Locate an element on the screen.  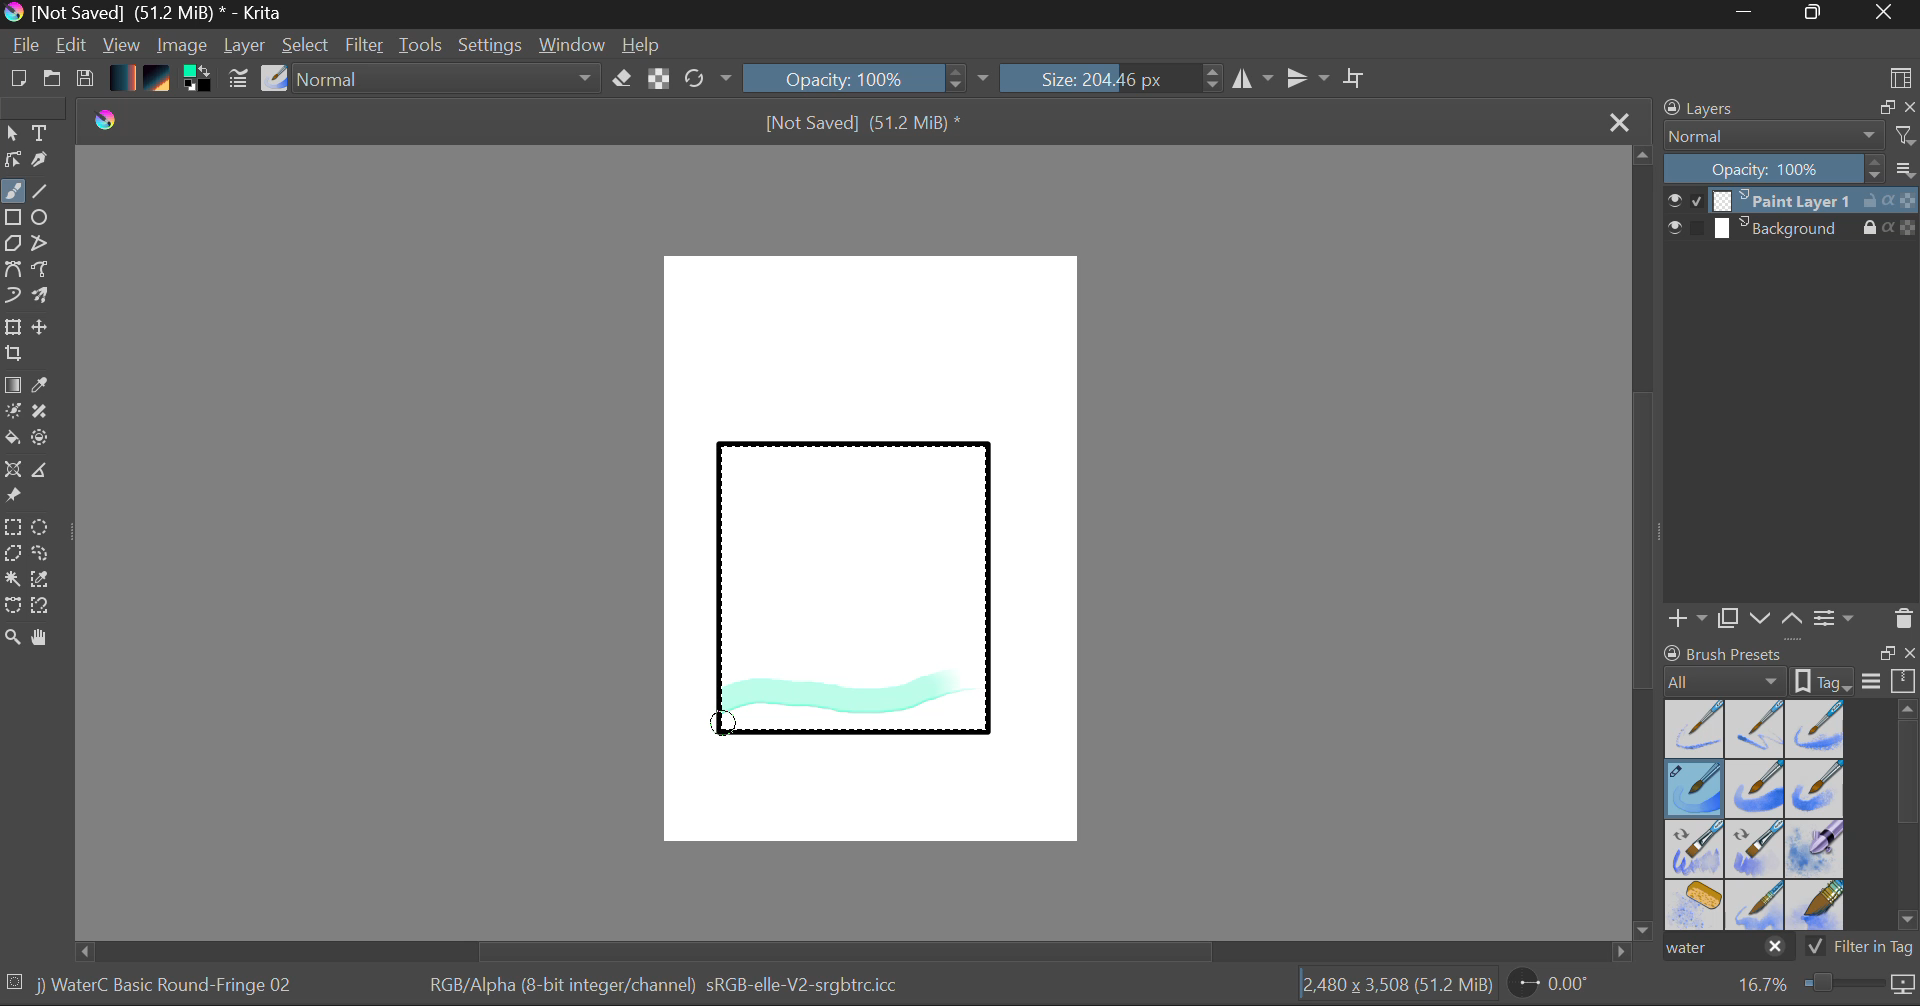
Background Layer is located at coordinates (1792, 229).